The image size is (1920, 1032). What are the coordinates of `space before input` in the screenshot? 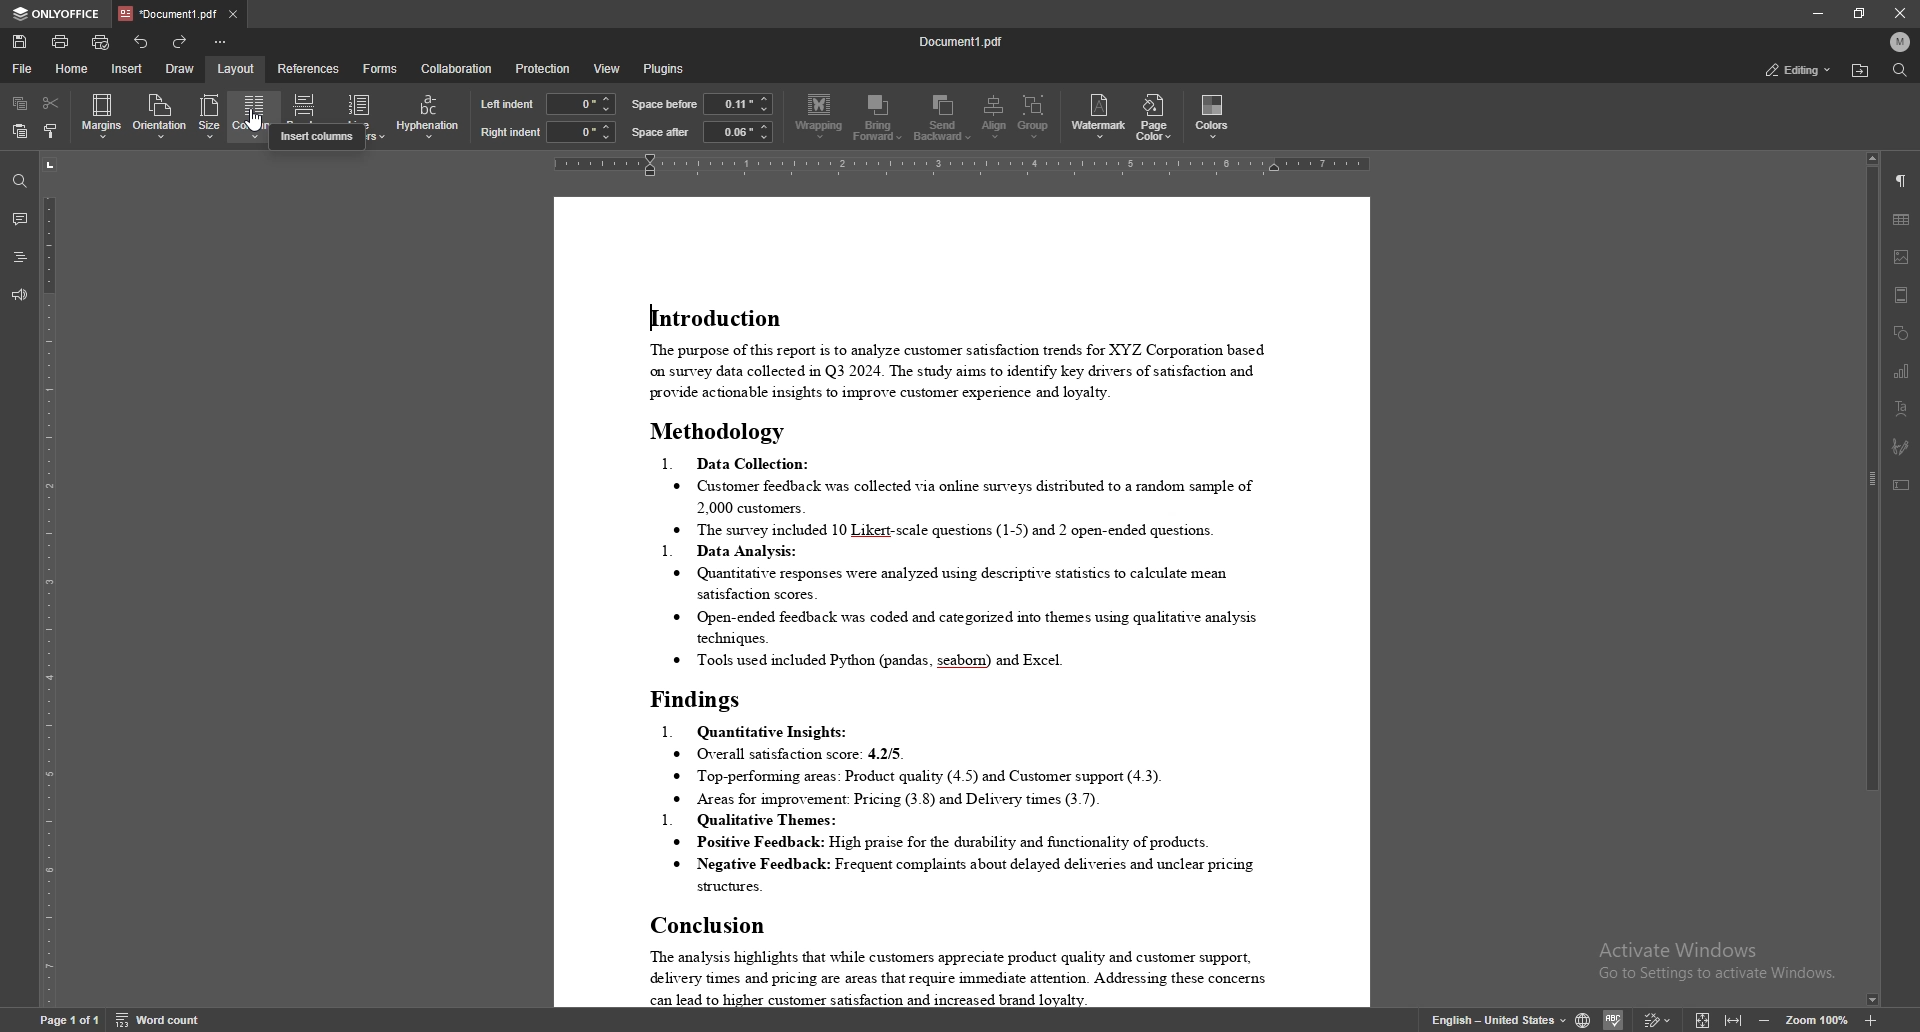 It's located at (739, 103).